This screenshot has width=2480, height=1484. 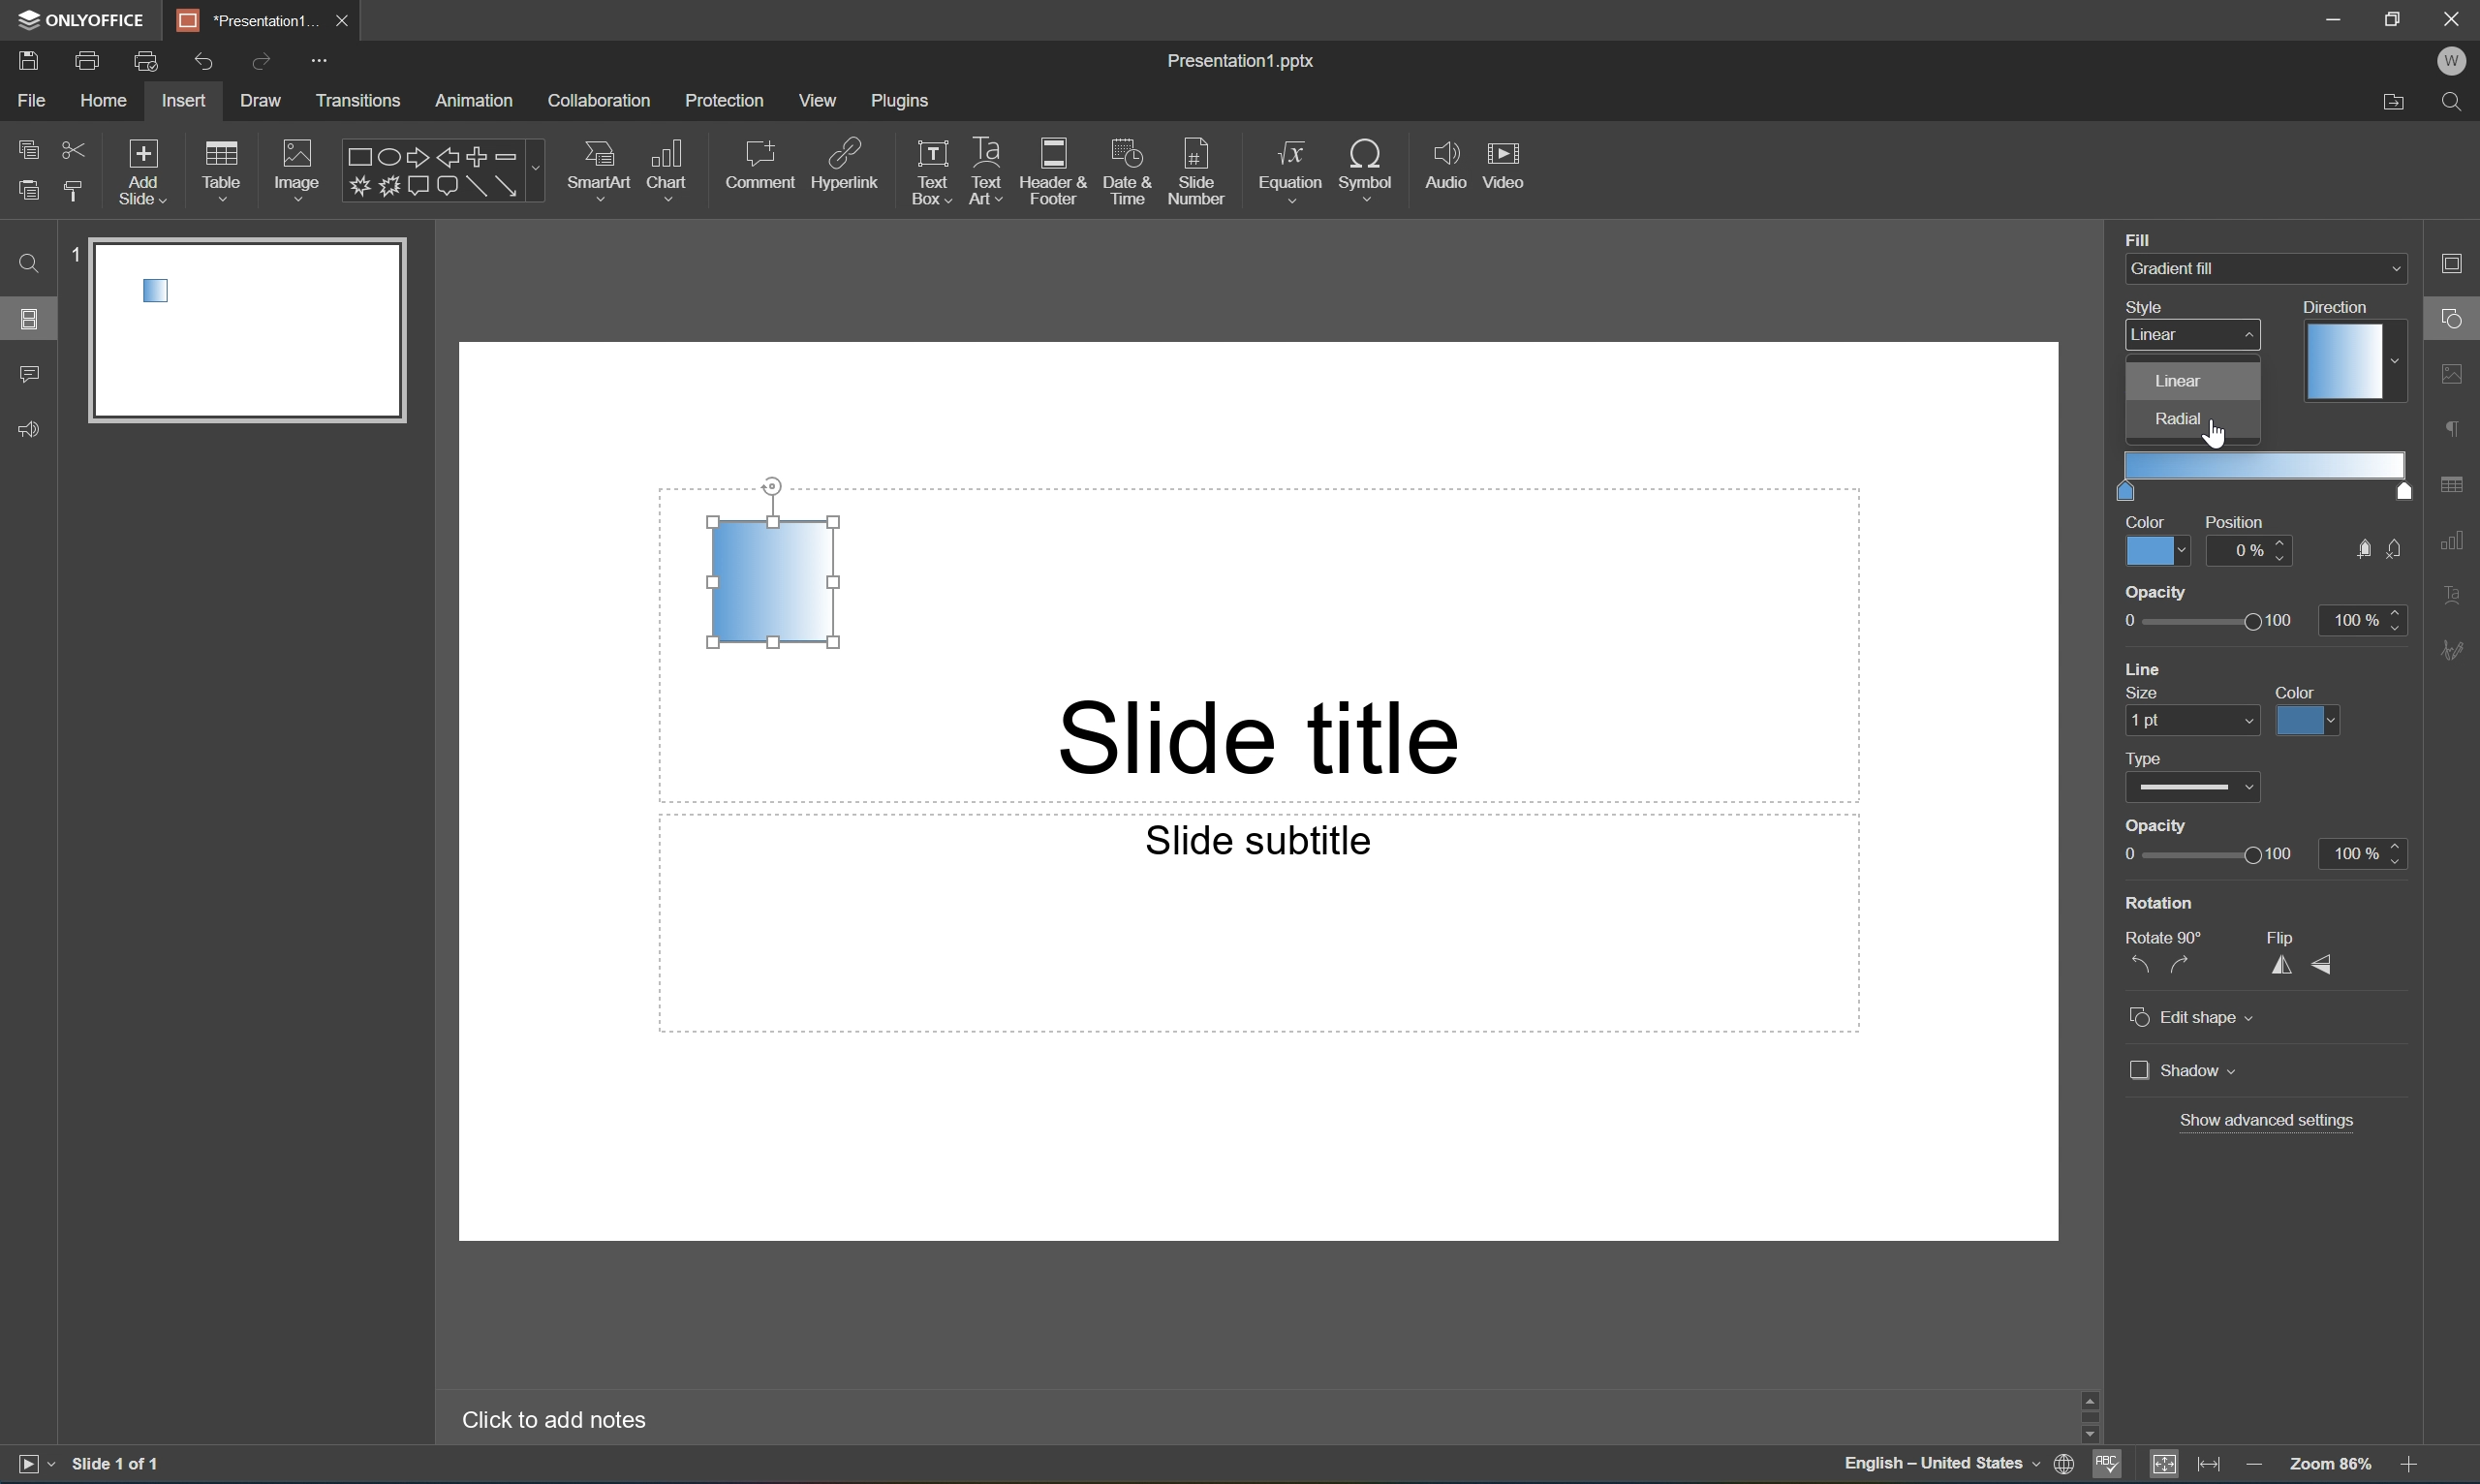 What do you see at coordinates (27, 59) in the screenshot?
I see `Save` at bounding box center [27, 59].